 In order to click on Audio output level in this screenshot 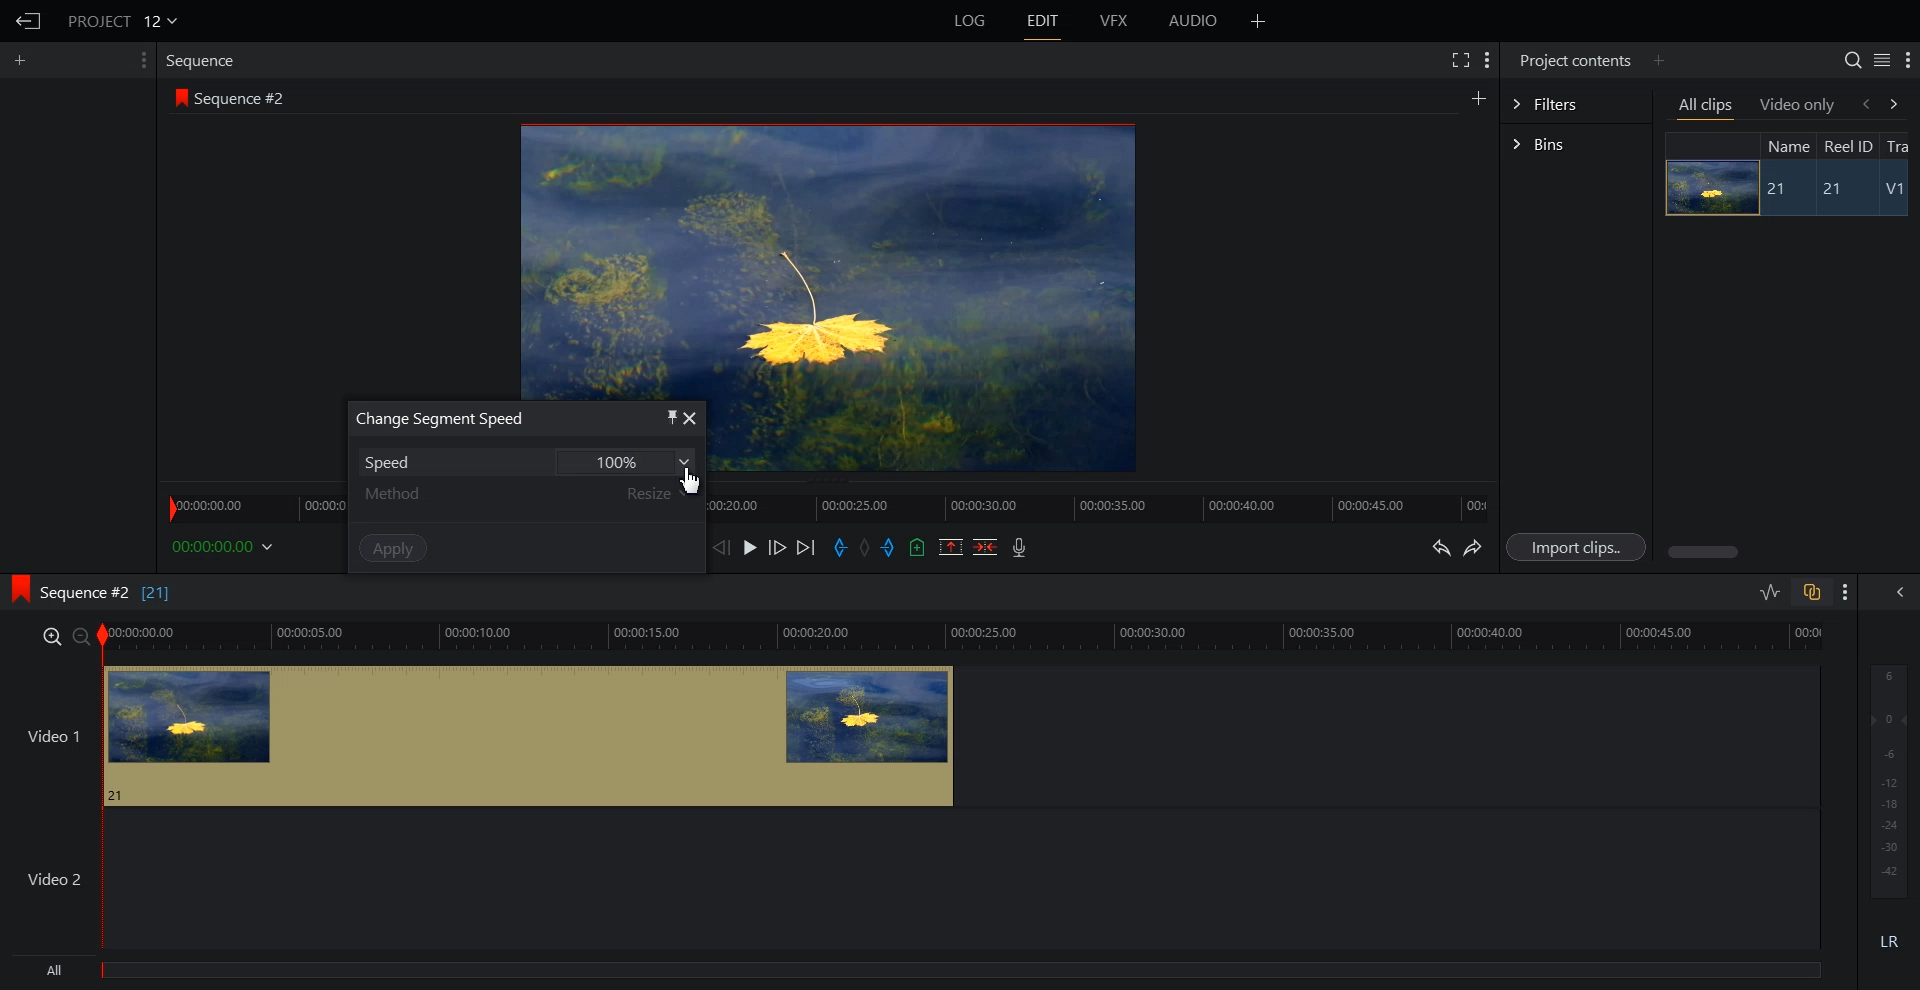, I will do `click(1885, 778)`.